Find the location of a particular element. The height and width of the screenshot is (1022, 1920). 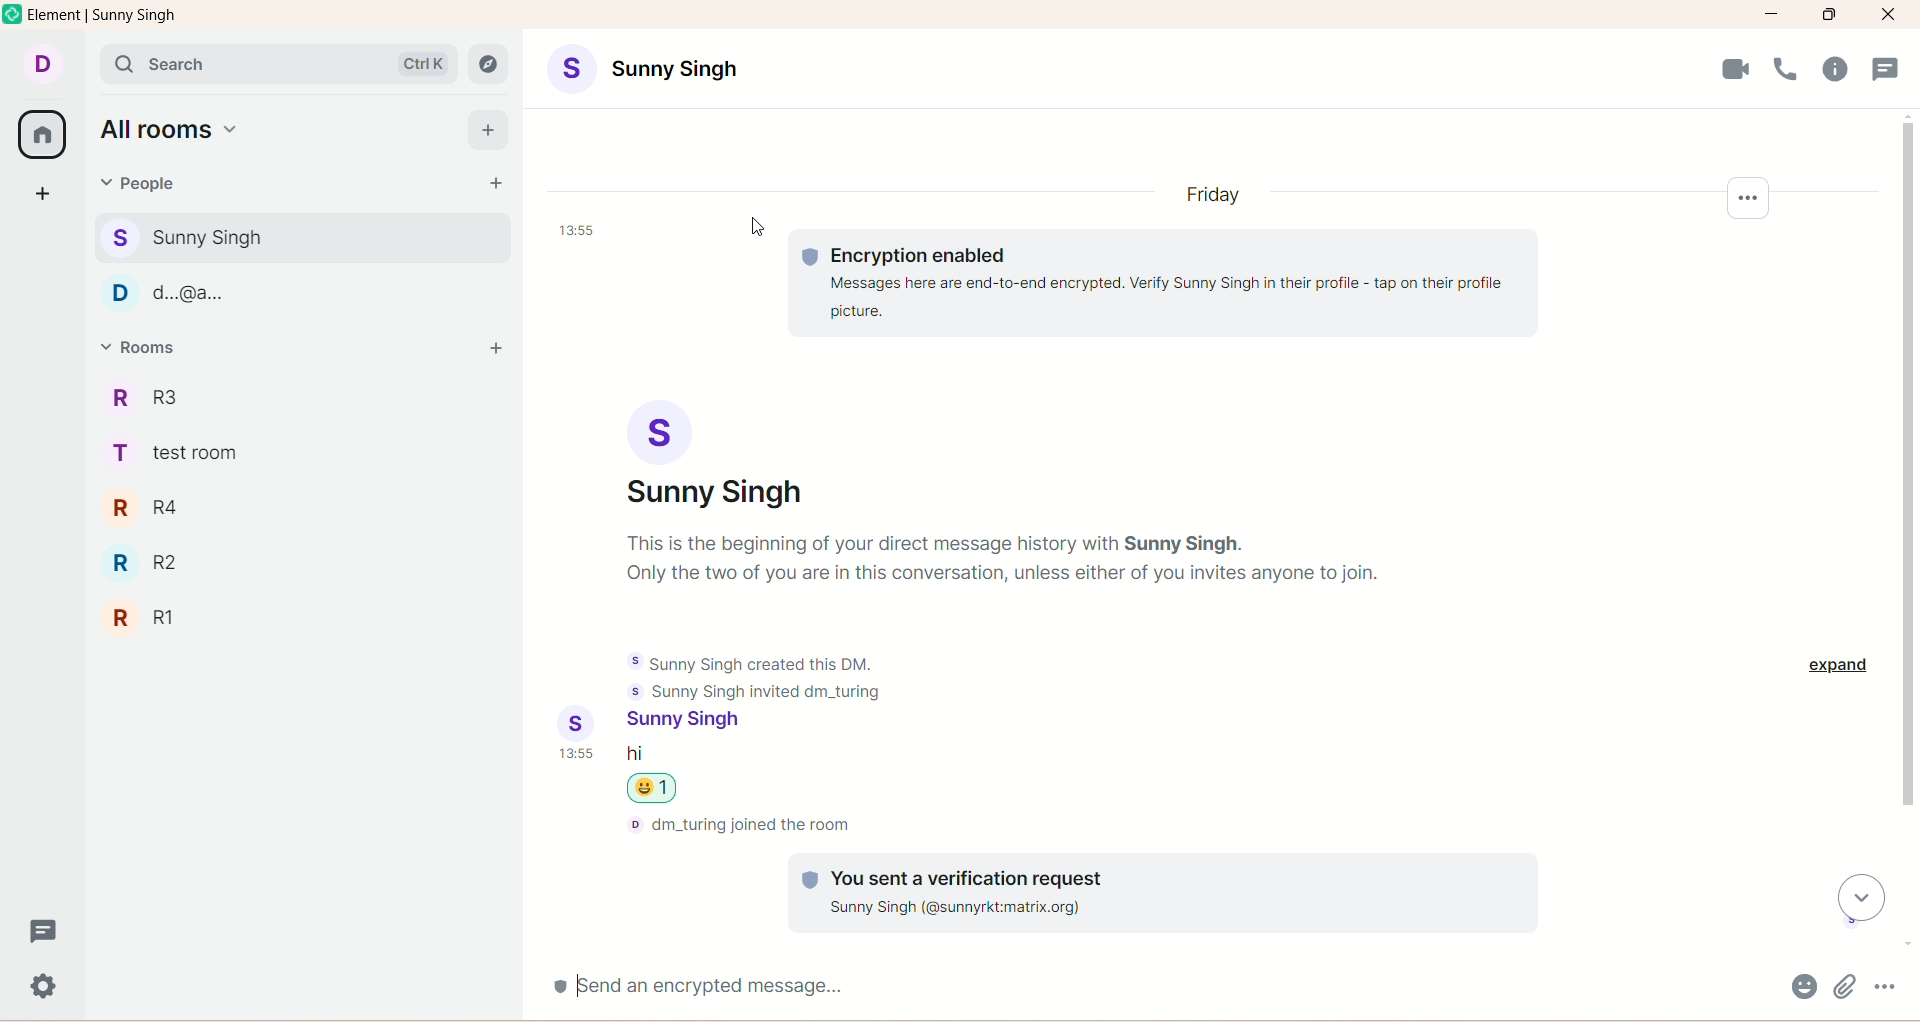

text is located at coordinates (1165, 286).